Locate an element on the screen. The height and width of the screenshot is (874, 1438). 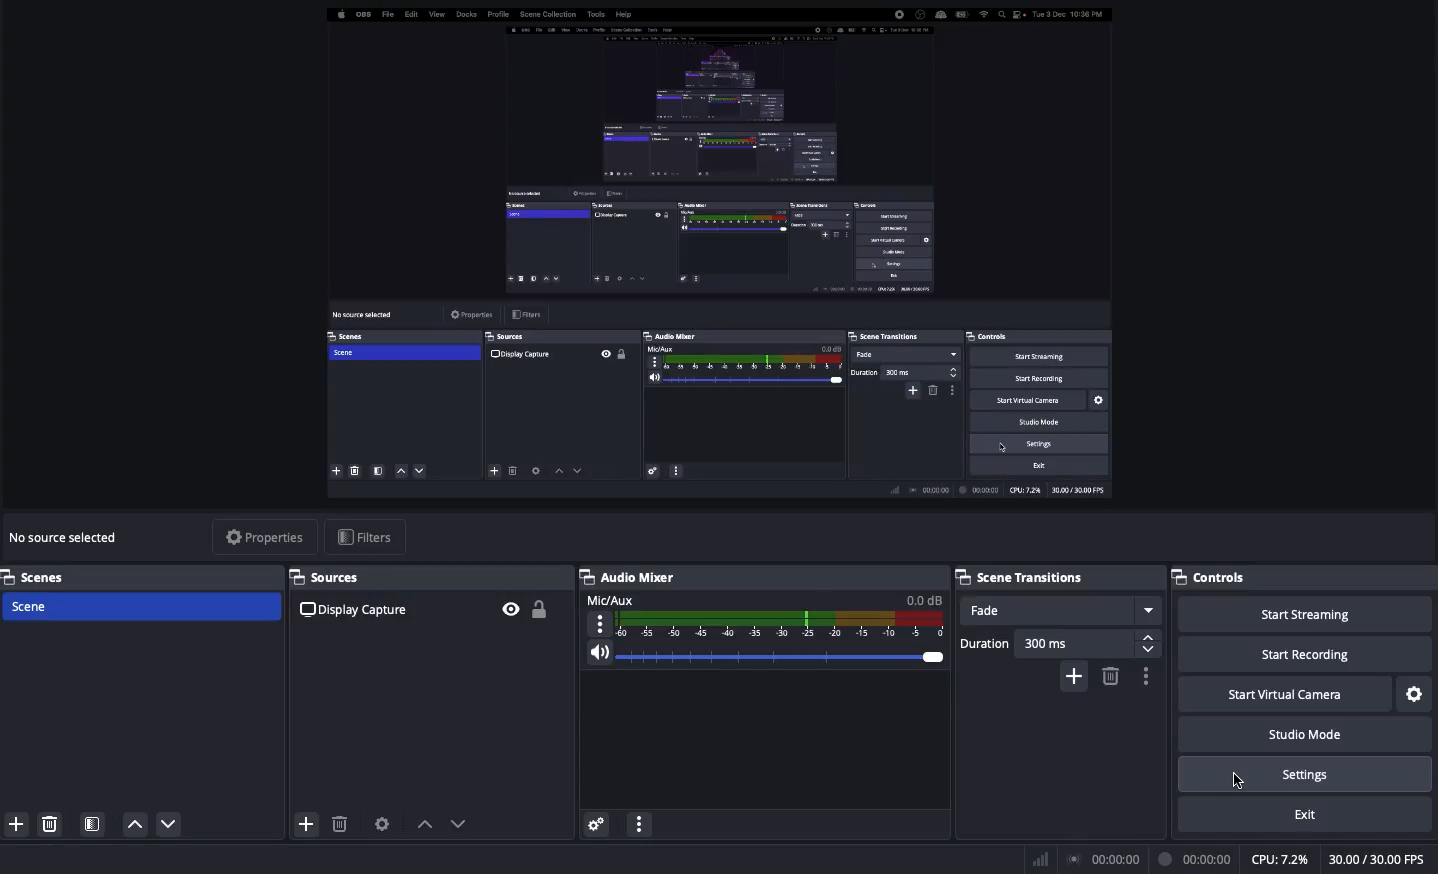
Start streaming is located at coordinates (1308, 616).